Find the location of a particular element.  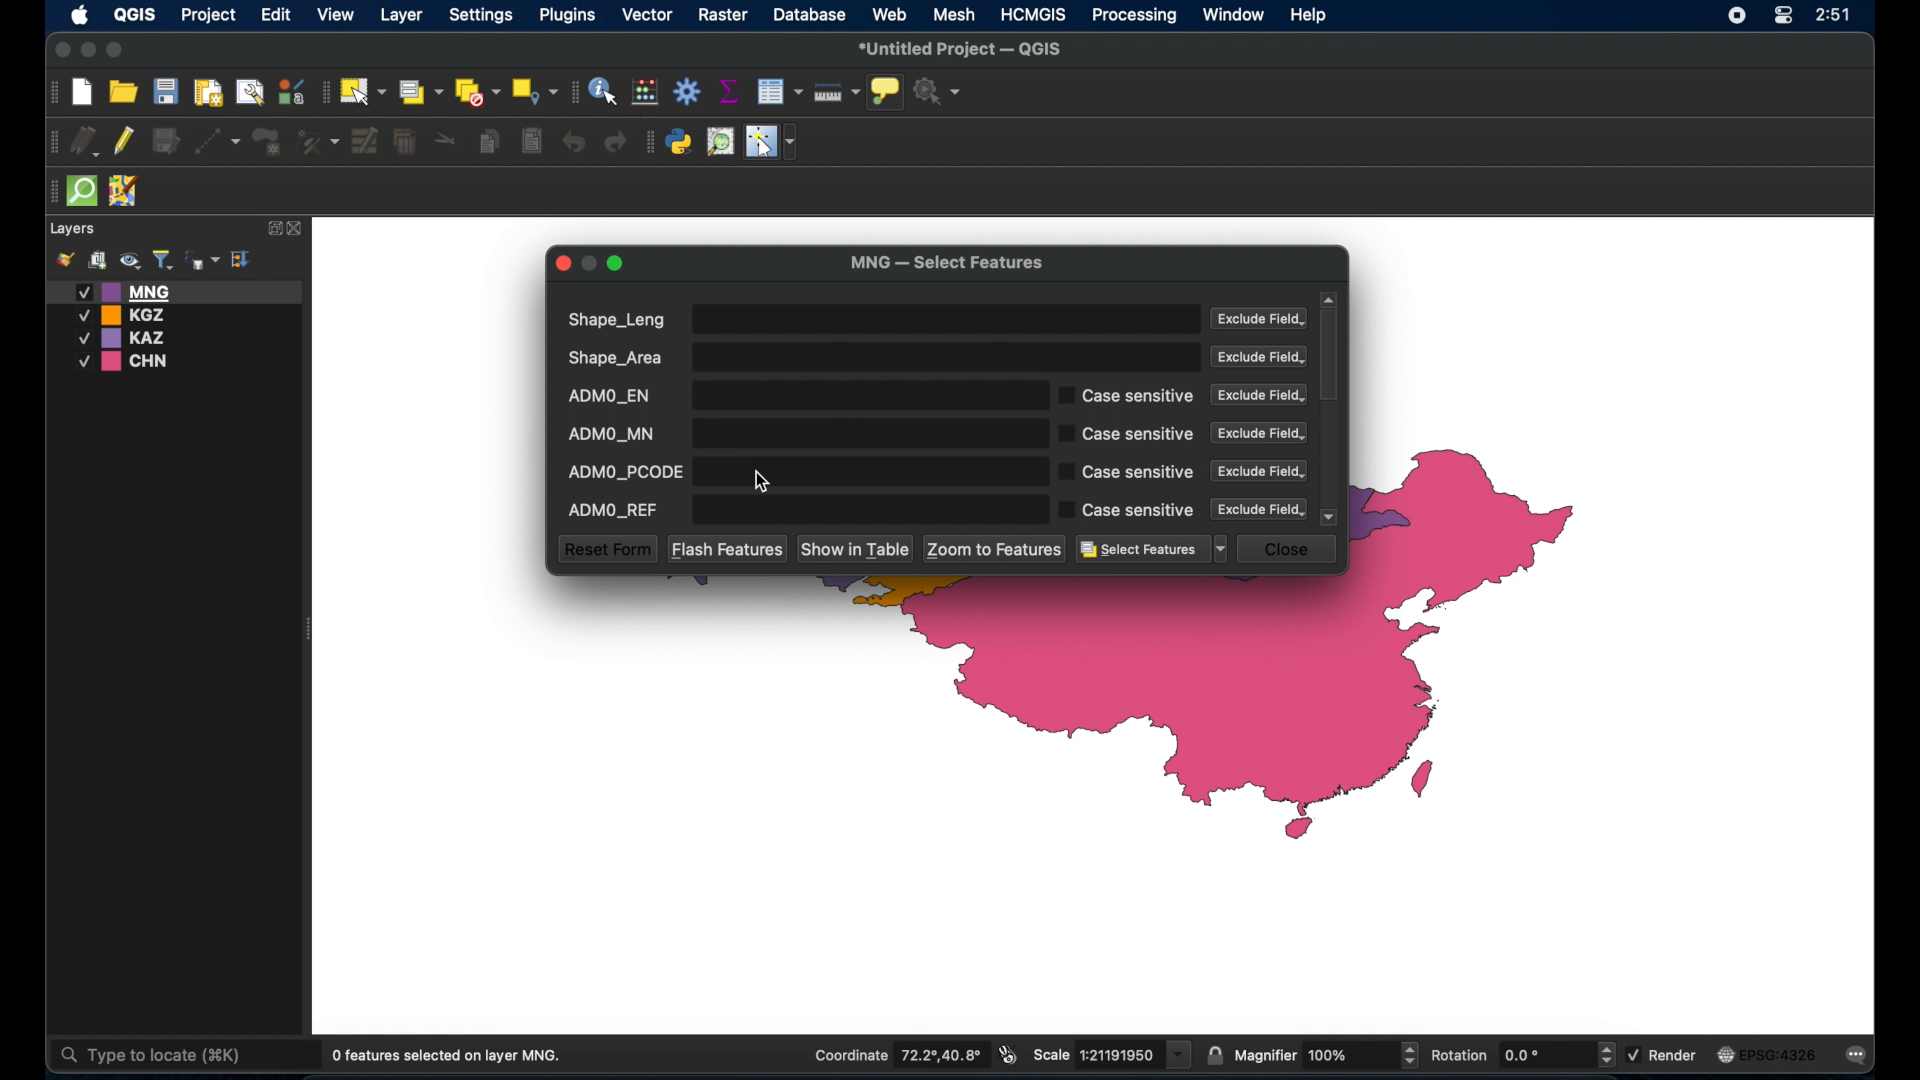

copy is located at coordinates (492, 141).